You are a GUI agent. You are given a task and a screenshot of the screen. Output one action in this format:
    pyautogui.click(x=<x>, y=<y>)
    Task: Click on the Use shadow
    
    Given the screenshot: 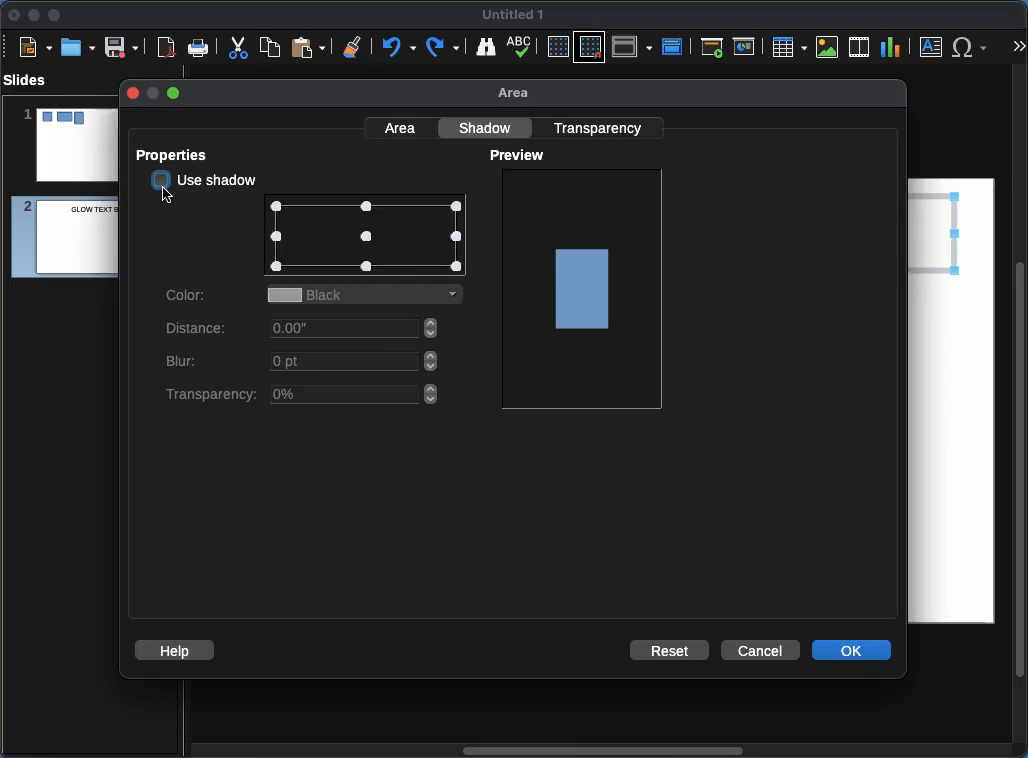 What is the action you would take?
    pyautogui.click(x=206, y=181)
    